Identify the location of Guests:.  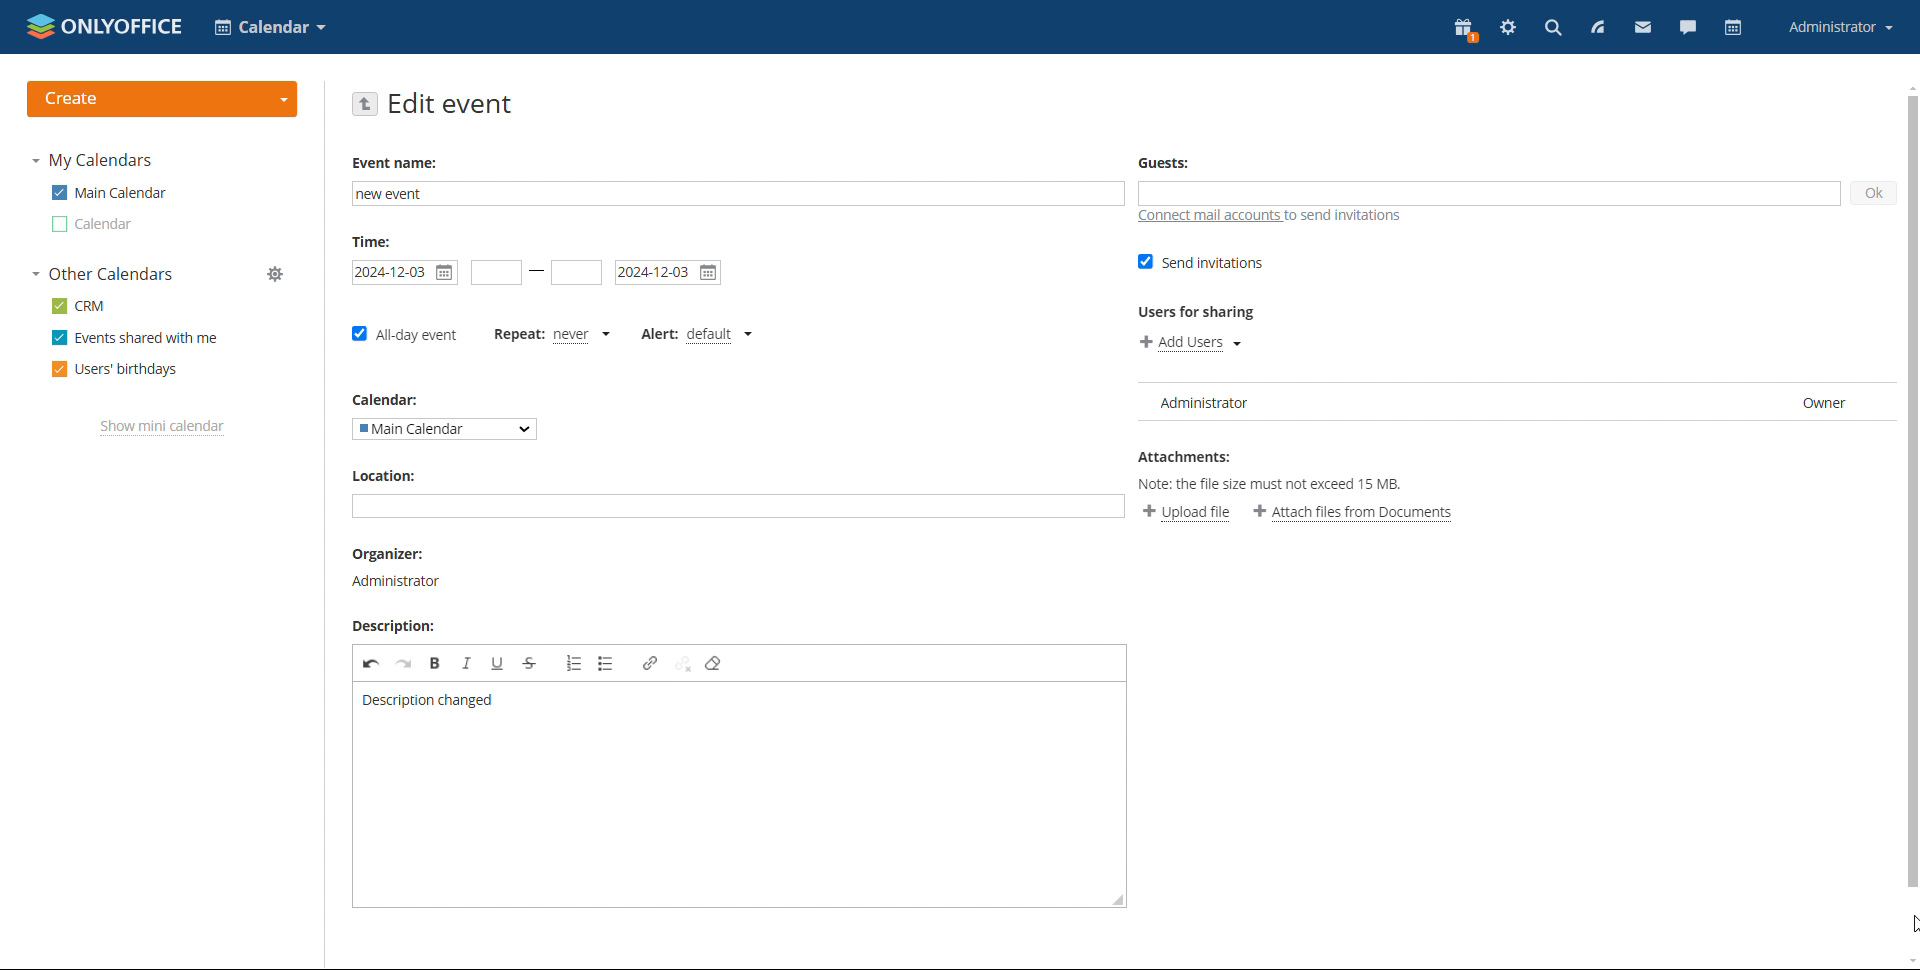
(1167, 162).